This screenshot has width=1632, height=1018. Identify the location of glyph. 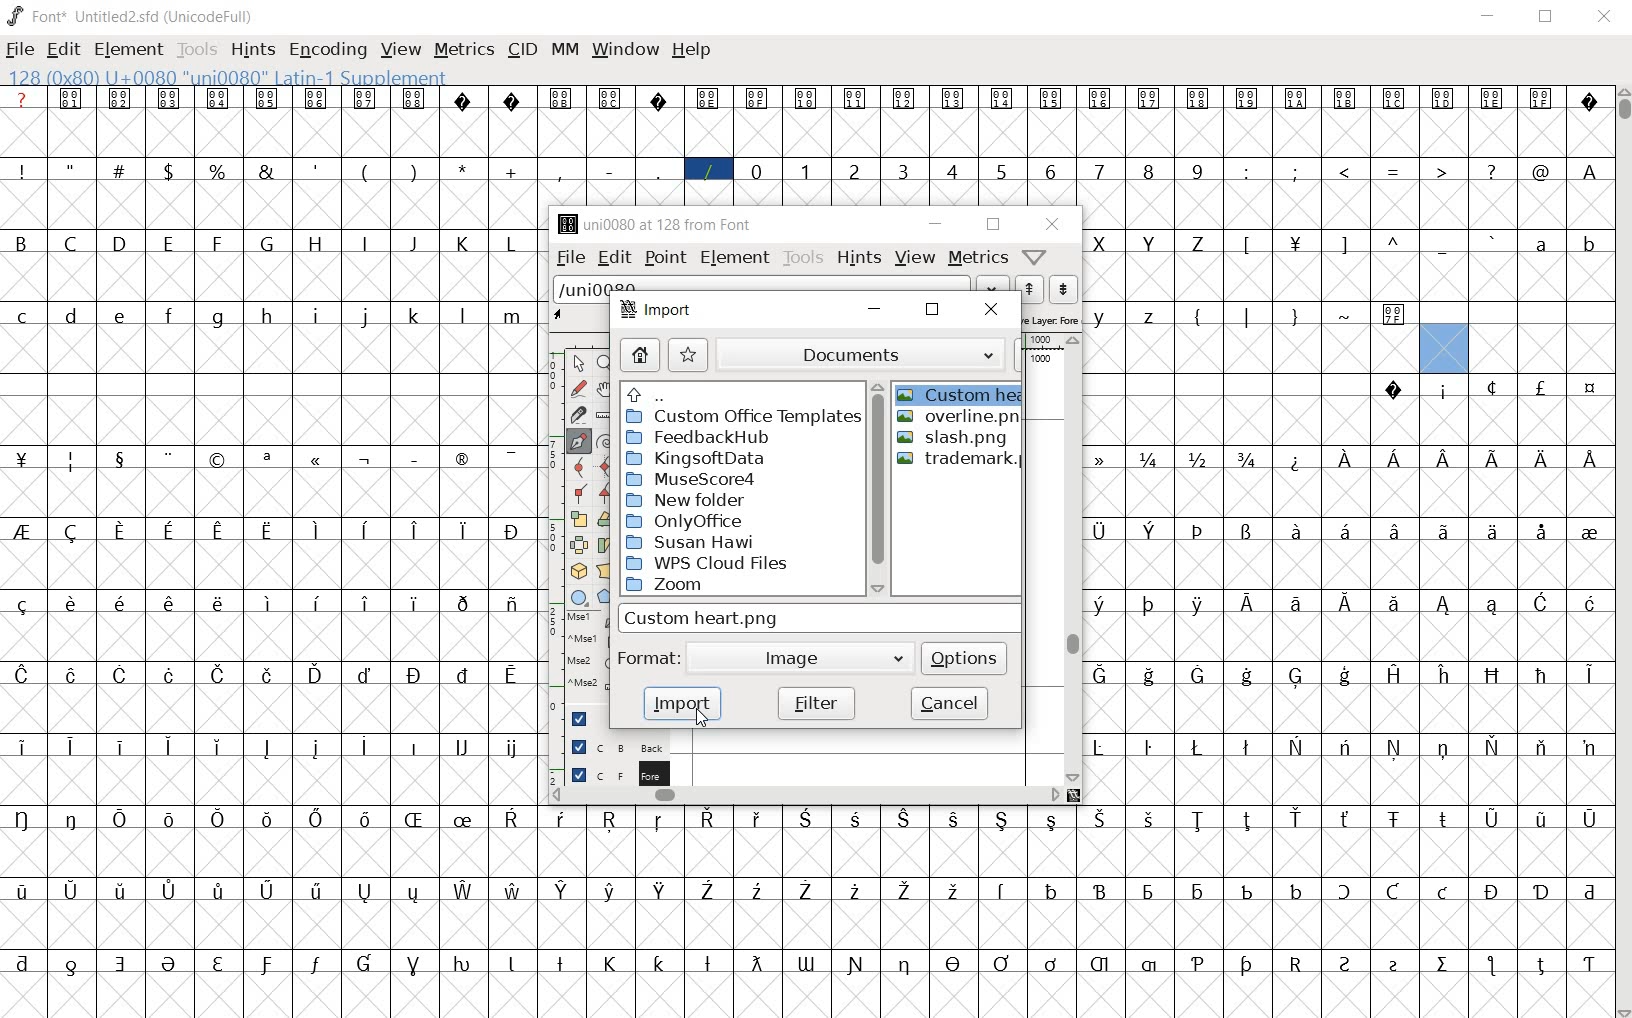
(121, 603).